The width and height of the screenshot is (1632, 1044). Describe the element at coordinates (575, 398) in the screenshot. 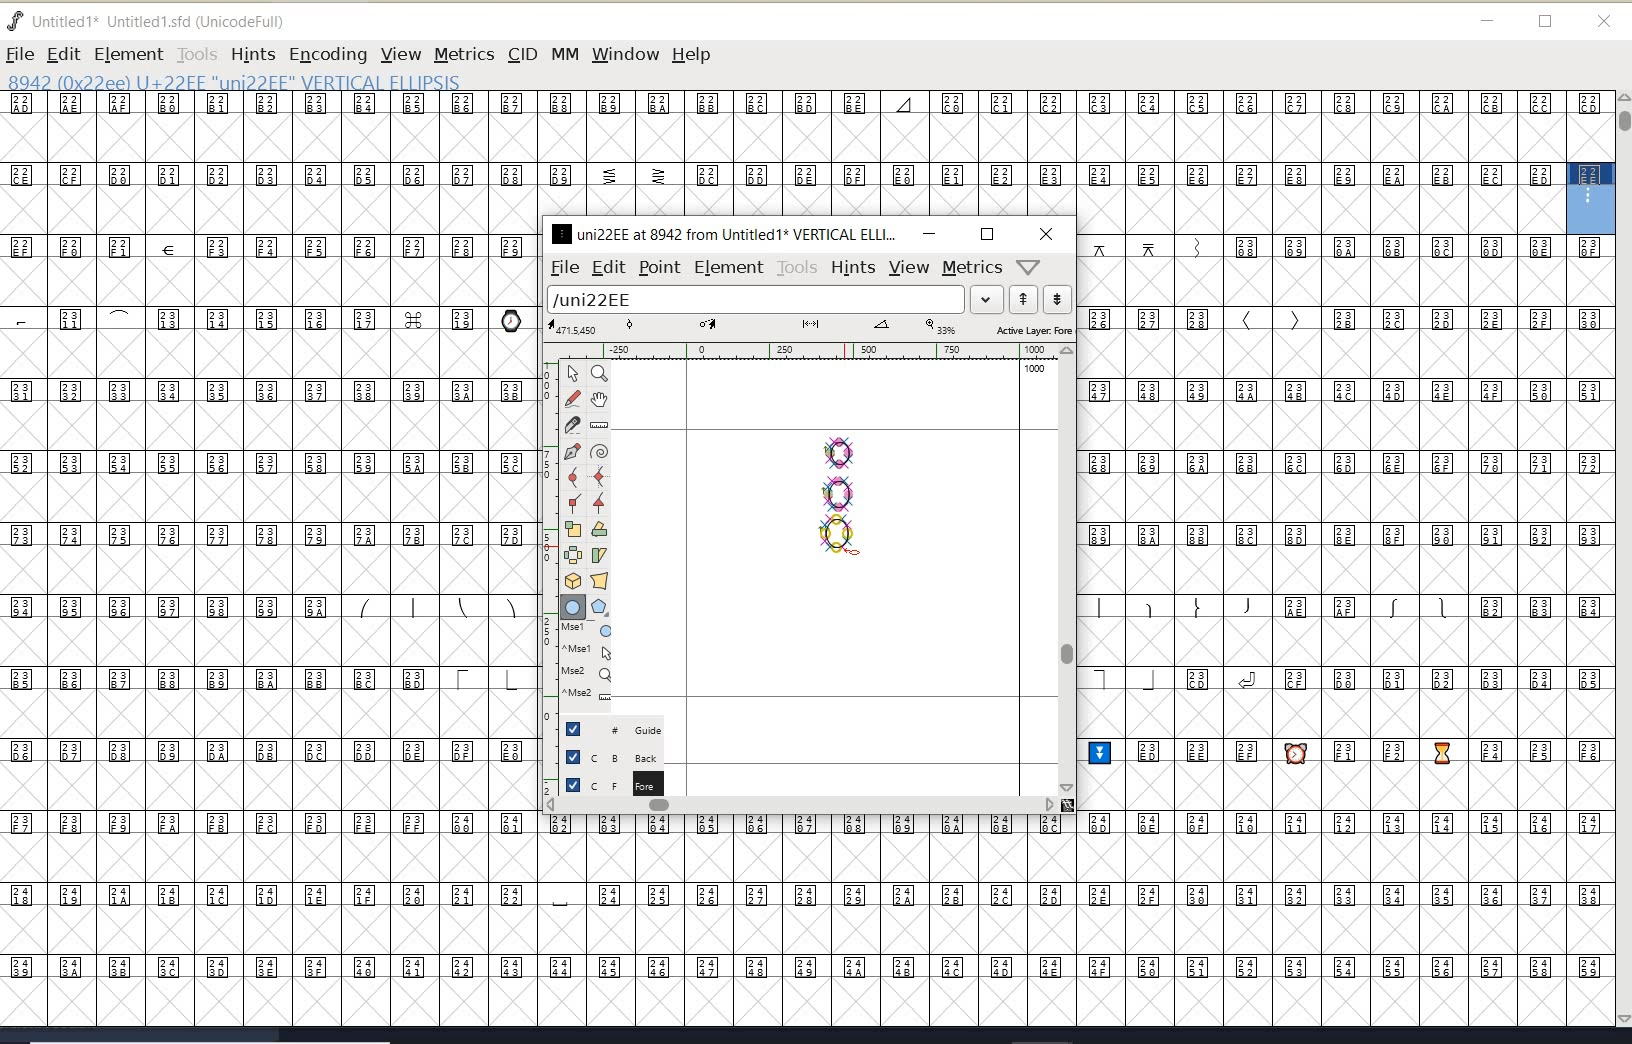

I see `draw a freehand curve` at that location.